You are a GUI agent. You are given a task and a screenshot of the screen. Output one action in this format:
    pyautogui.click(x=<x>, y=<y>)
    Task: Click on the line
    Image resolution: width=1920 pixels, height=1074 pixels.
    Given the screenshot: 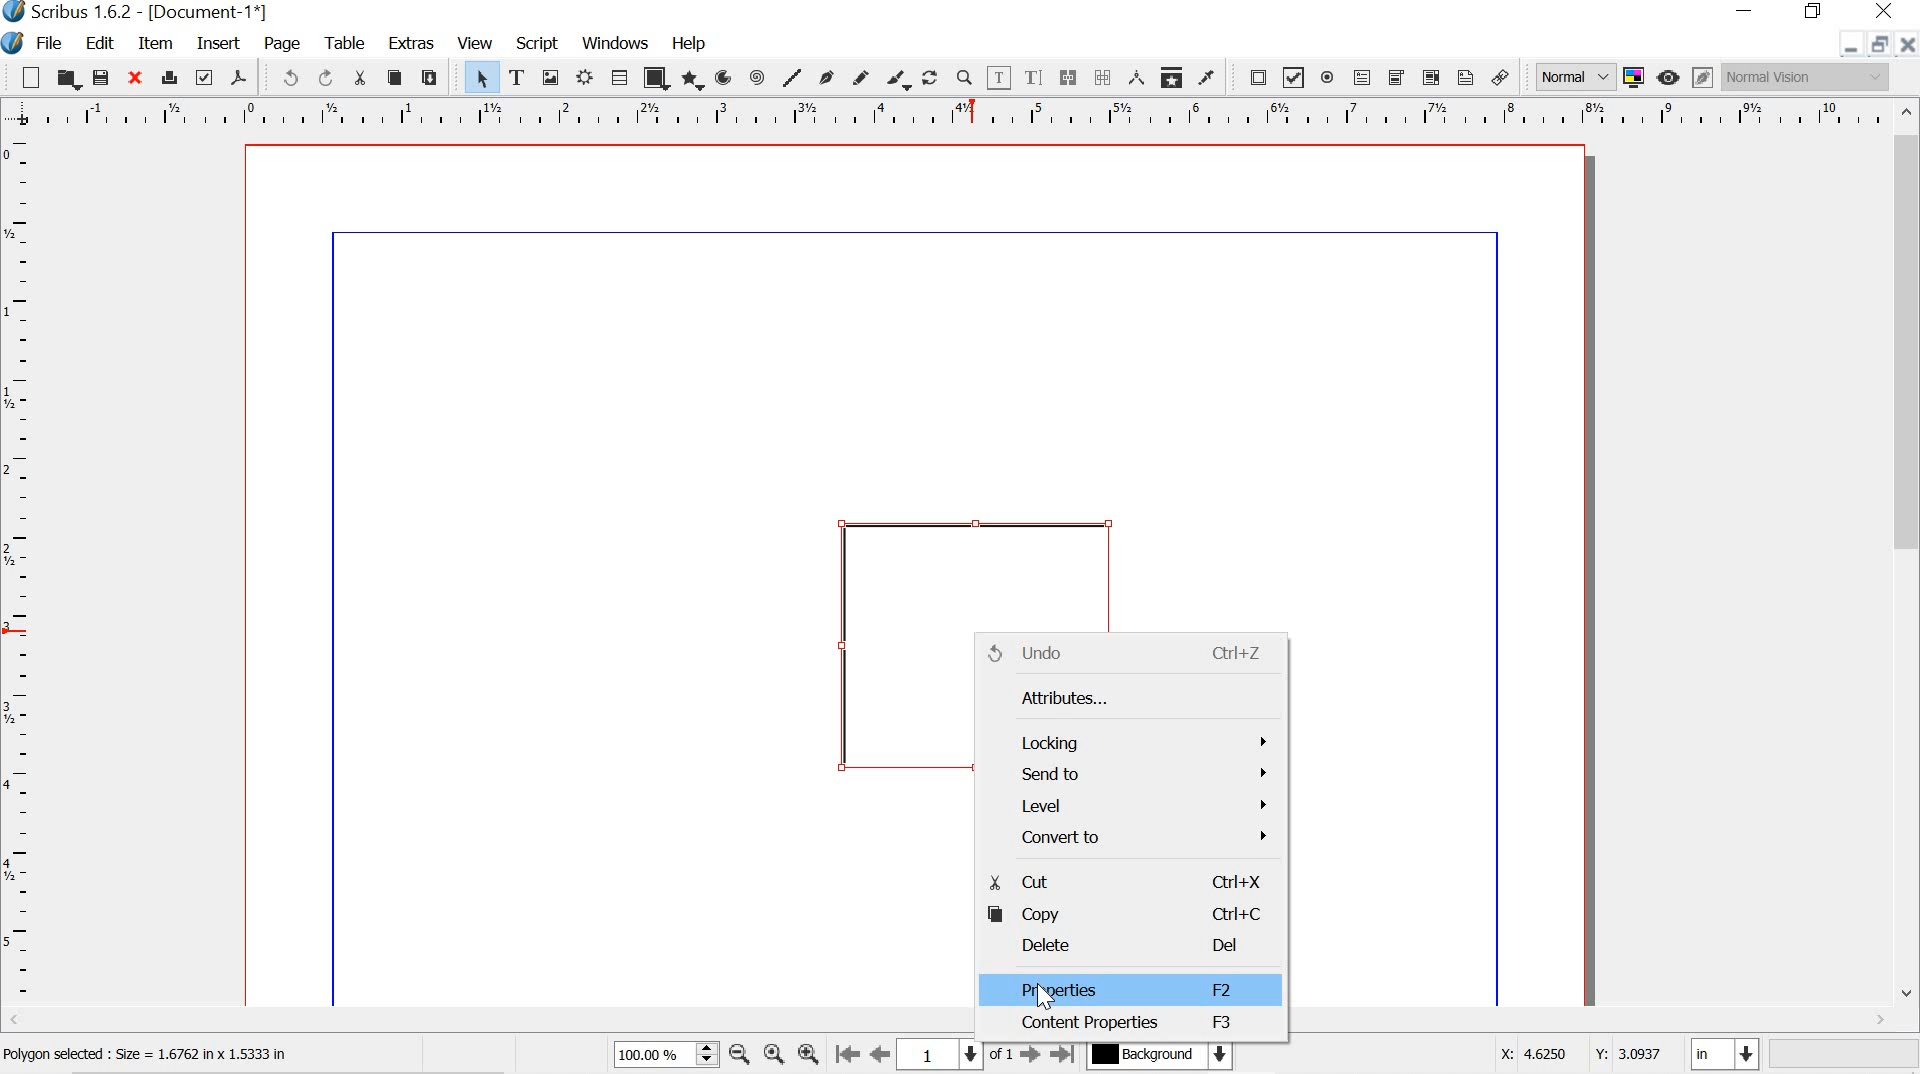 What is the action you would take?
    pyautogui.click(x=792, y=76)
    